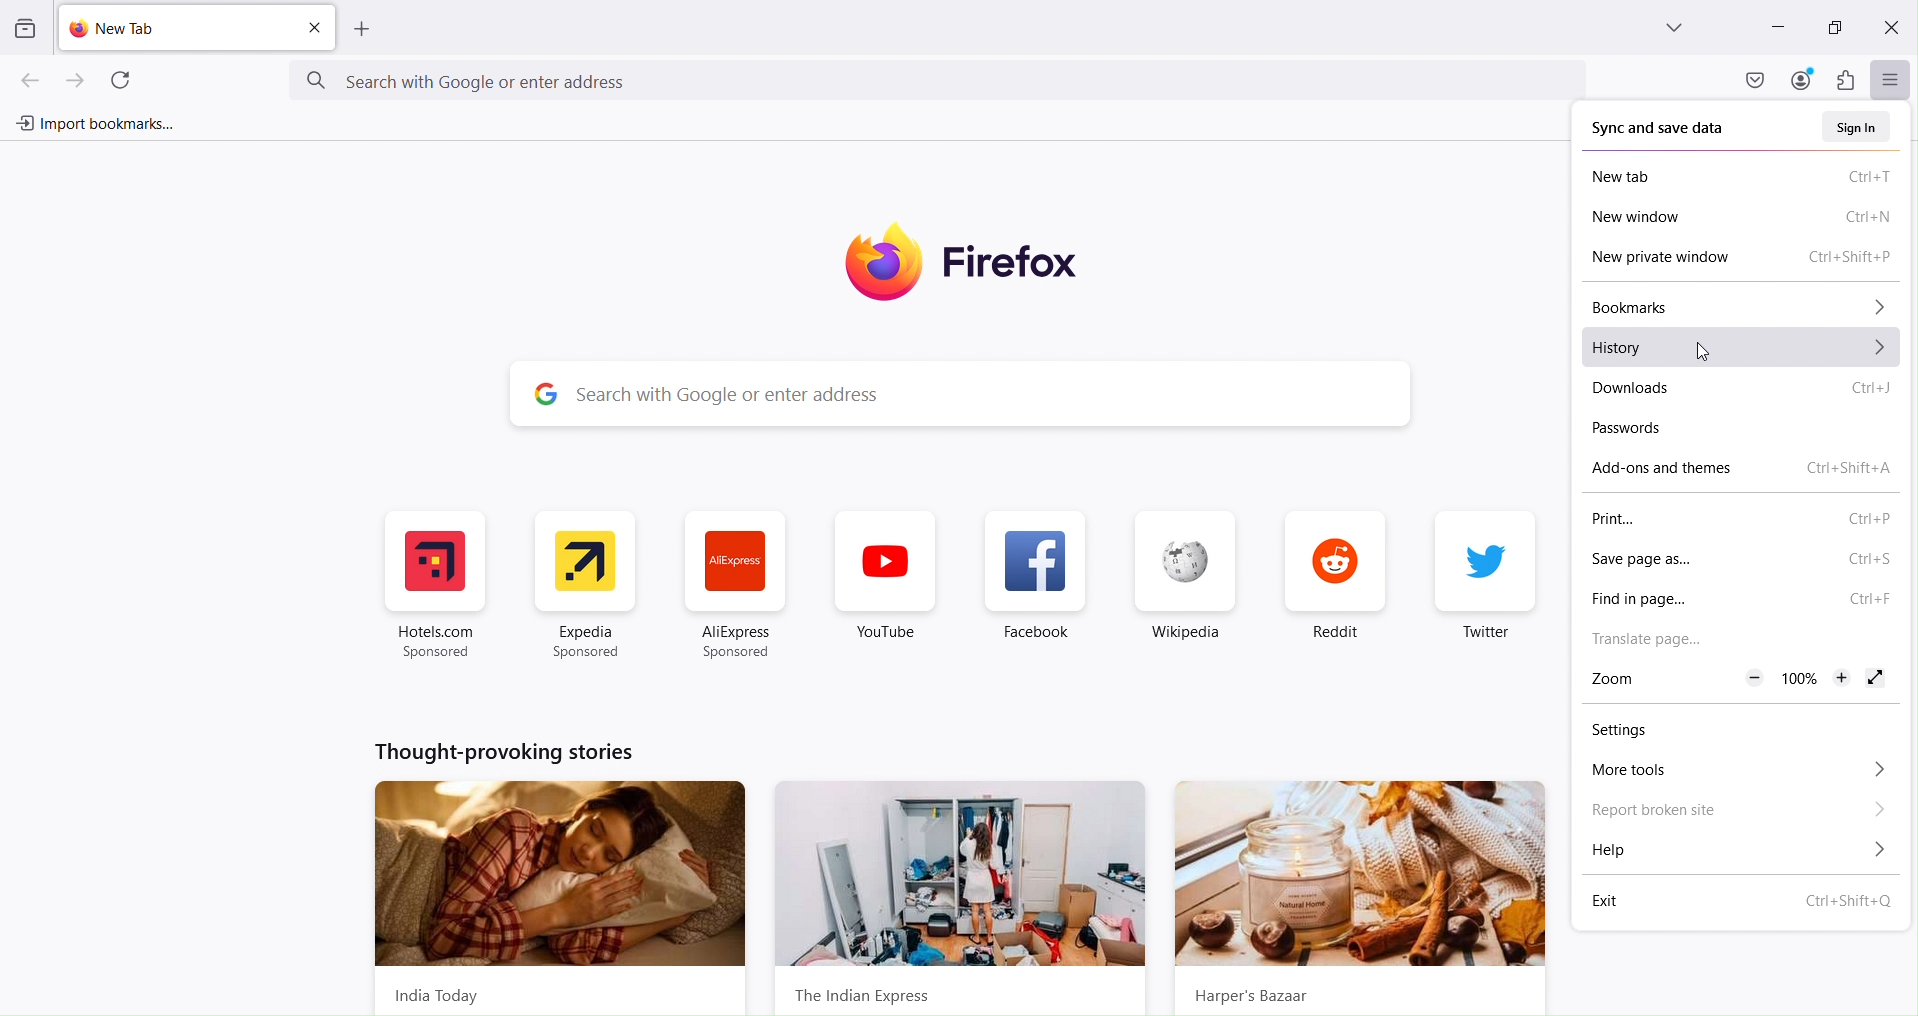 Image resolution: width=1918 pixels, height=1016 pixels. What do you see at coordinates (1675, 429) in the screenshot?
I see `Paracords` at bounding box center [1675, 429].